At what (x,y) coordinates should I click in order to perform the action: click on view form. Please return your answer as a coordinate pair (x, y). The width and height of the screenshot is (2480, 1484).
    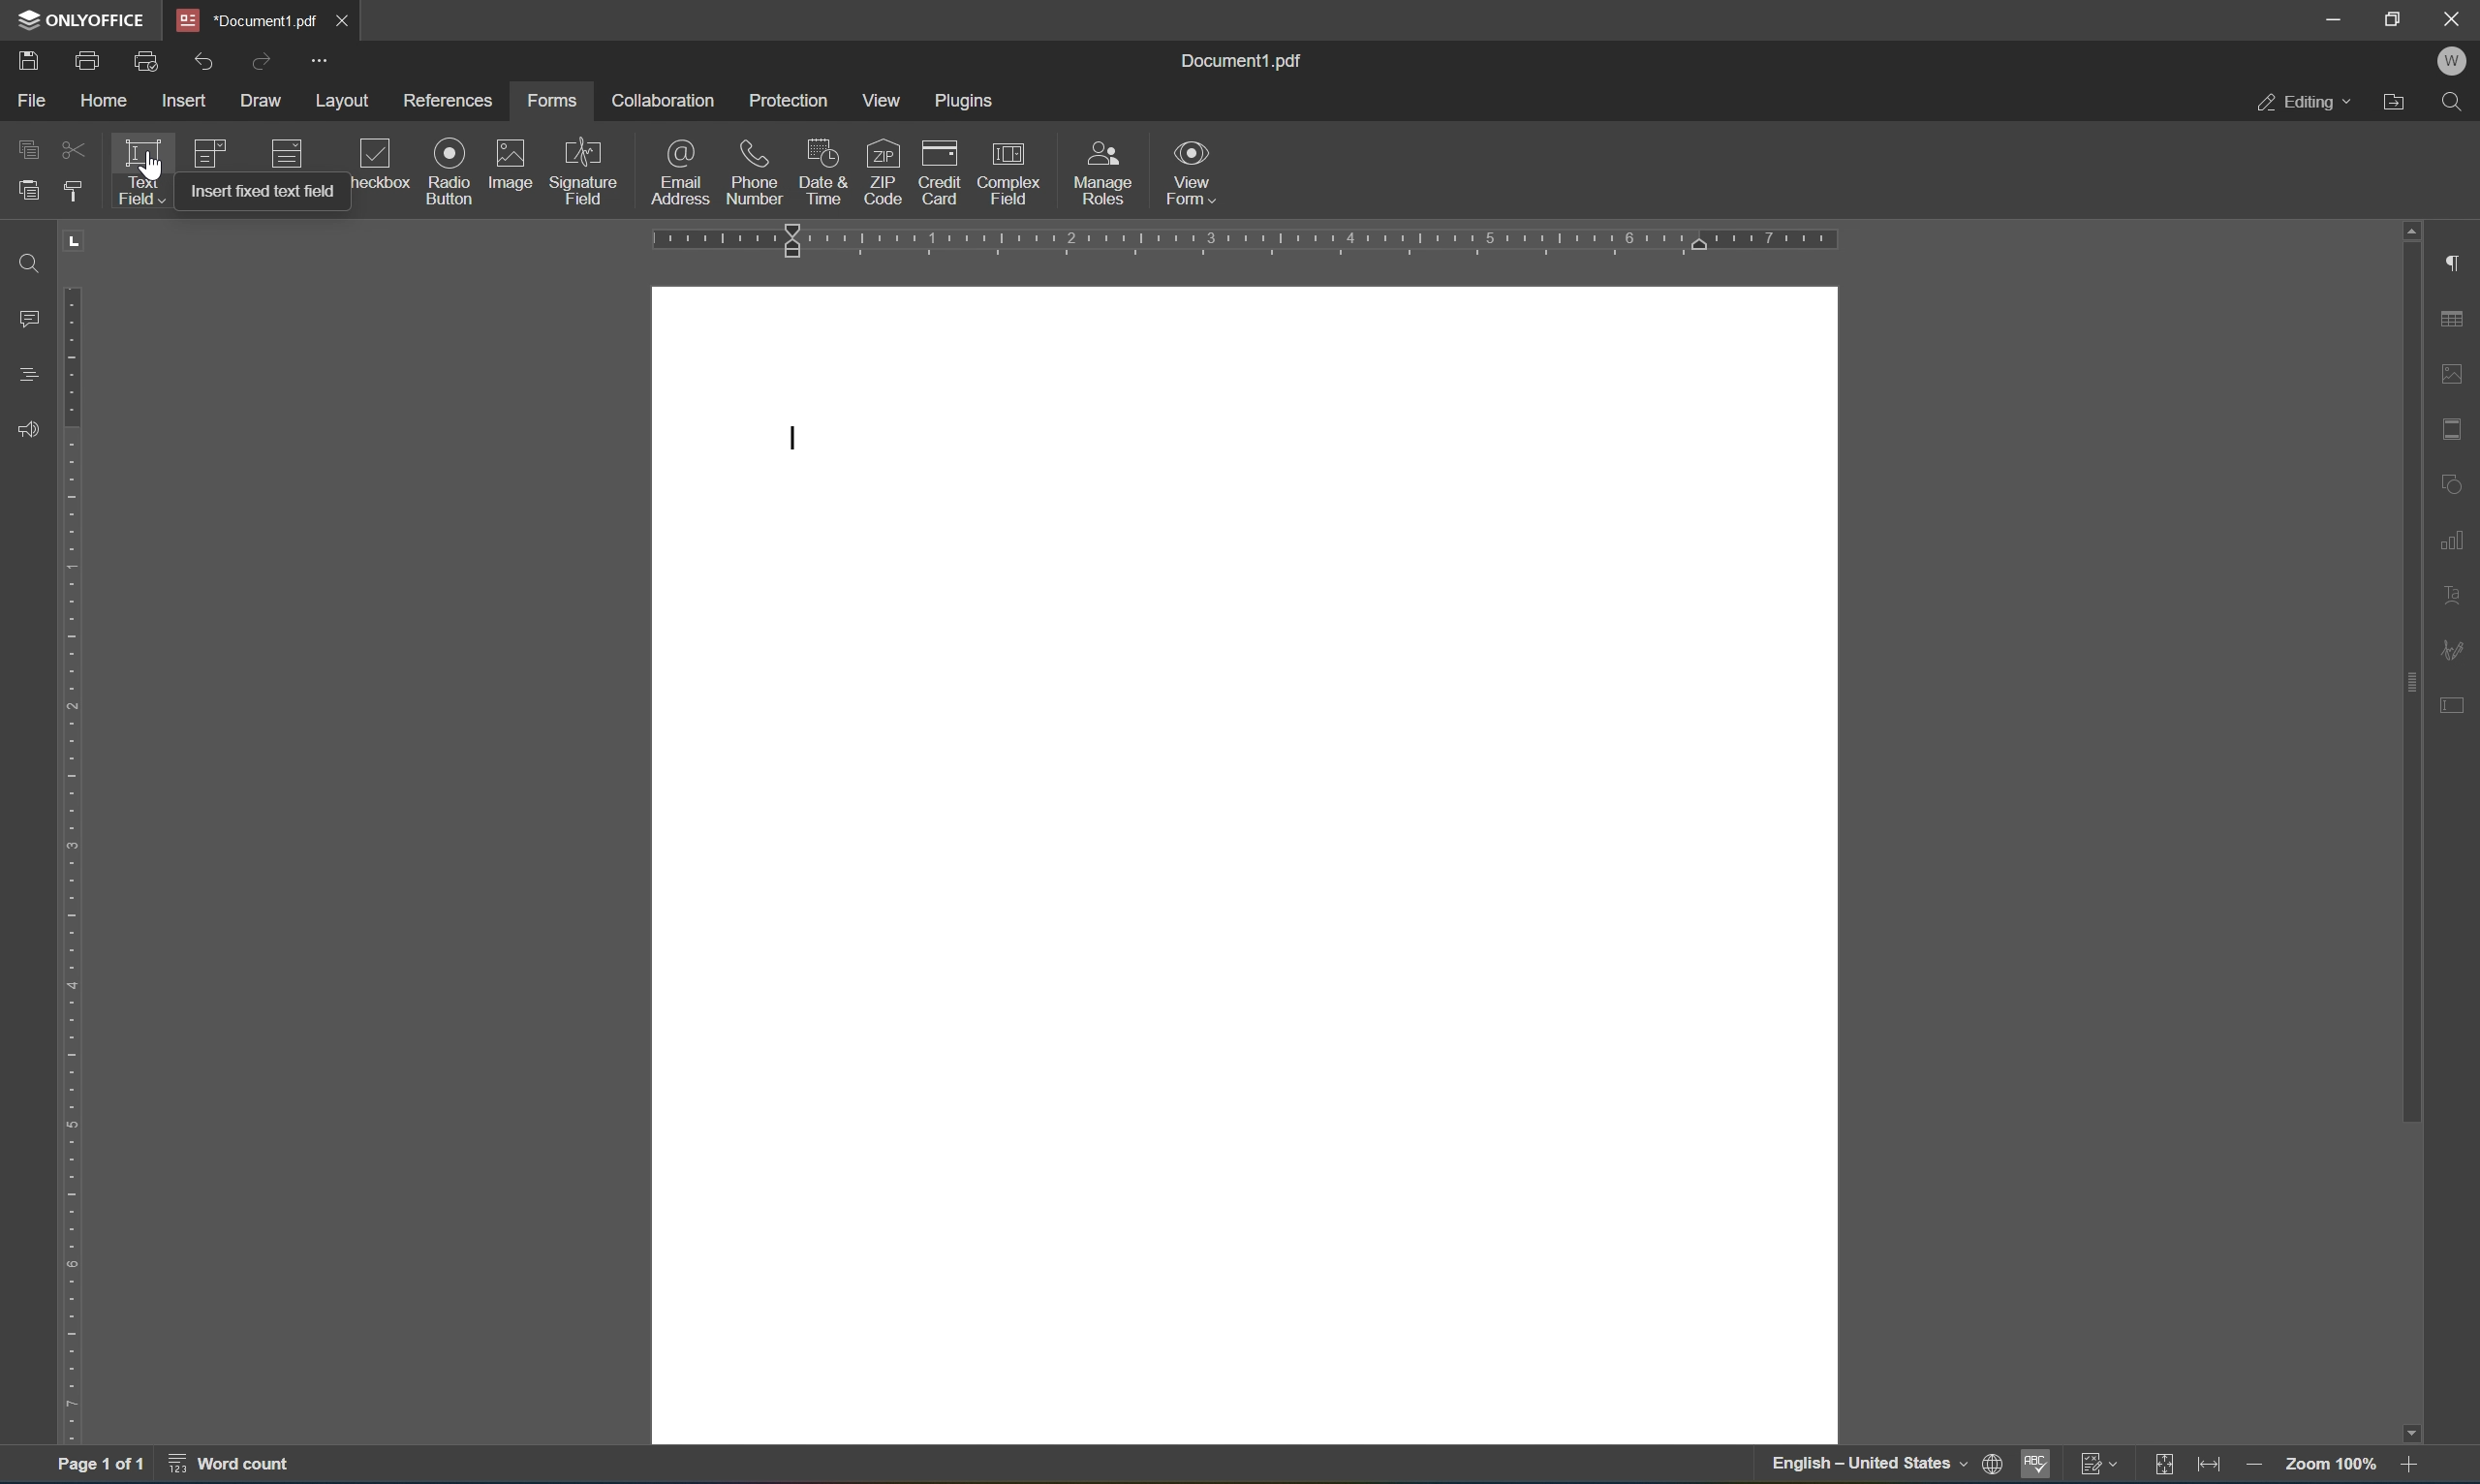
    Looking at the image, I should click on (1192, 172).